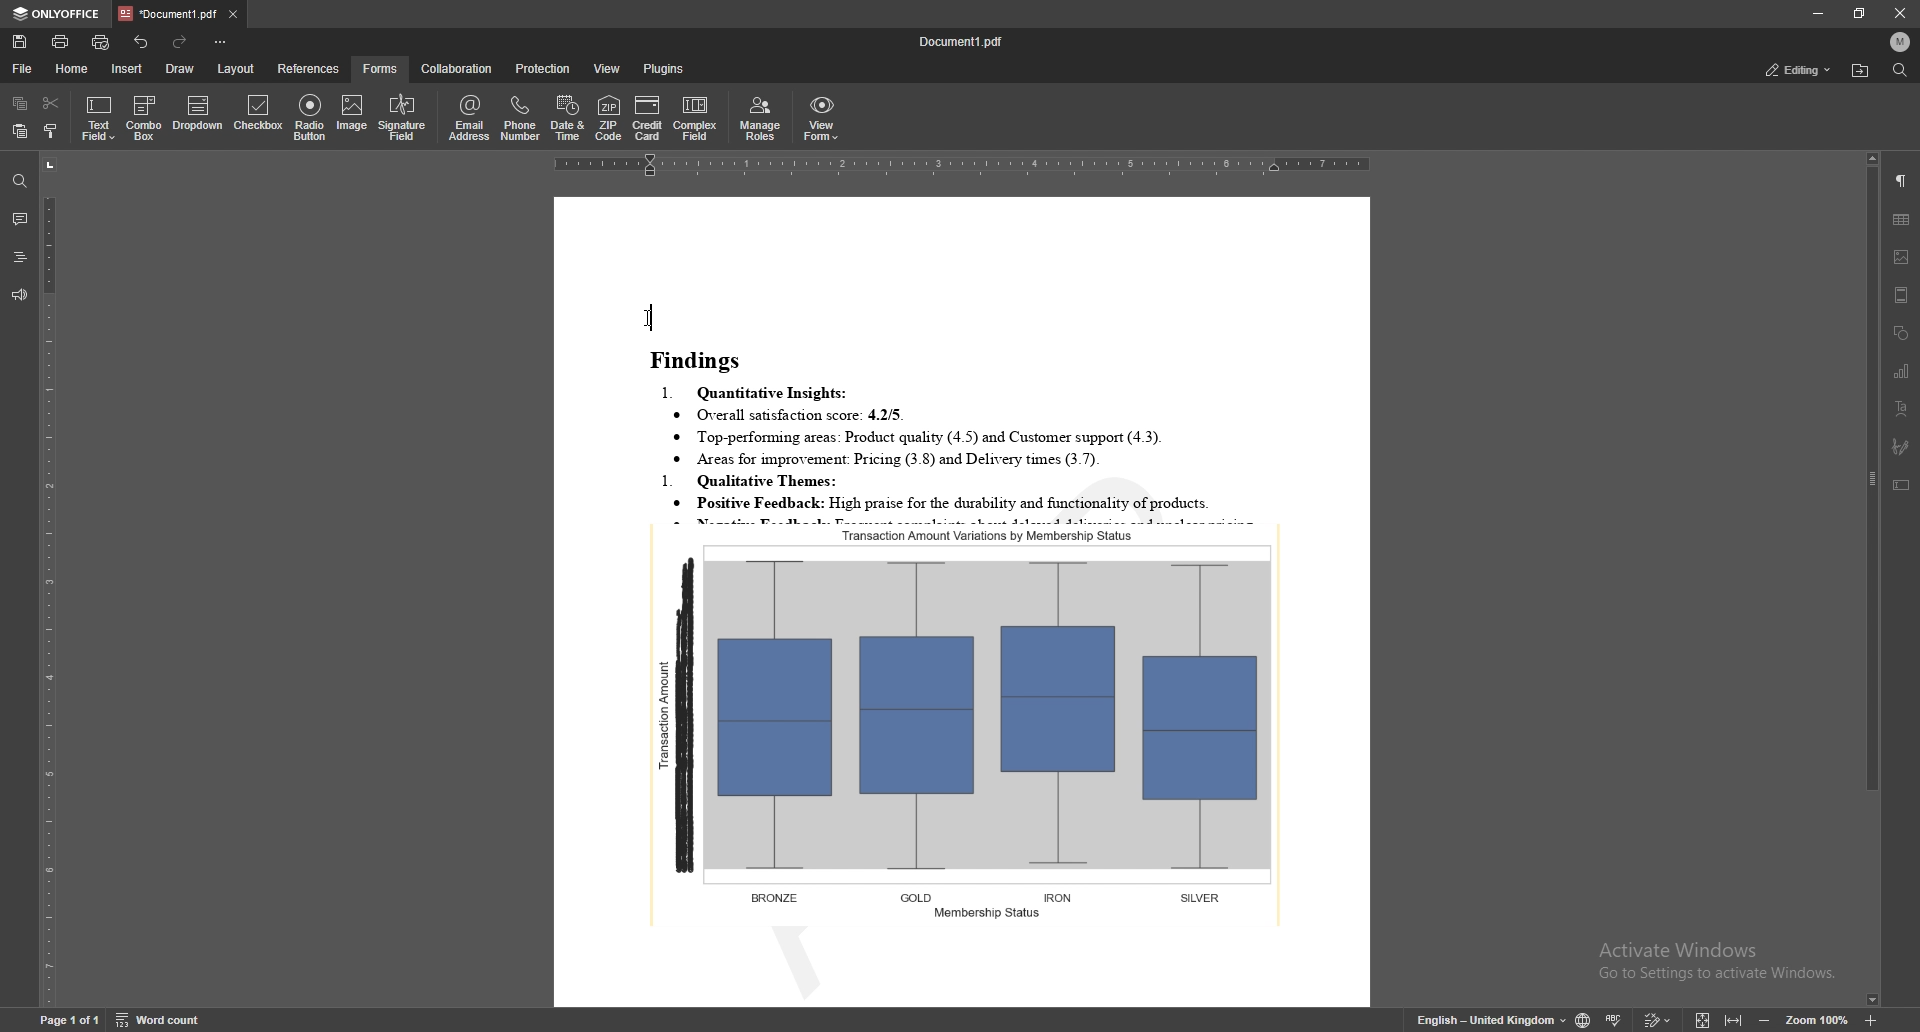 The width and height of the screenshot is (1920, 1032). Describe the element at coordinates (1615, 1019) in the screenshot. I see `spell check` at that location.